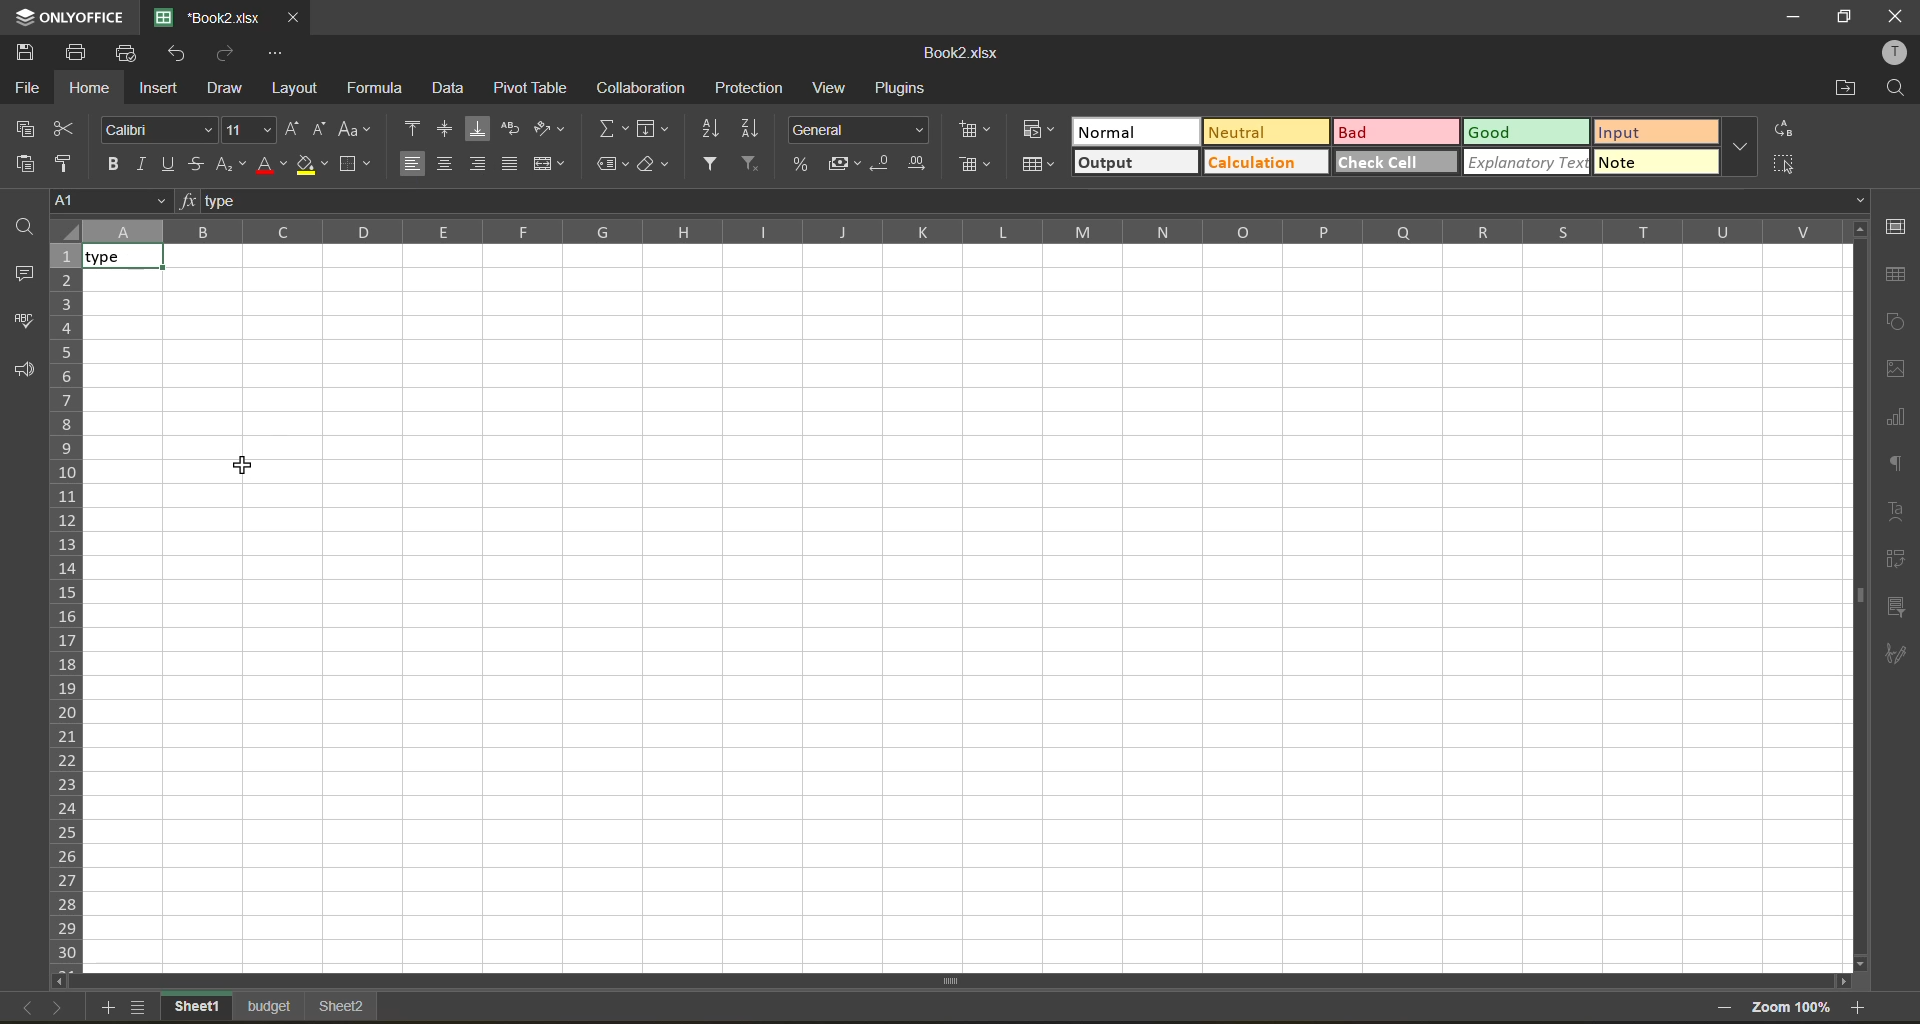  I want to click on number format, so click(861, 129).